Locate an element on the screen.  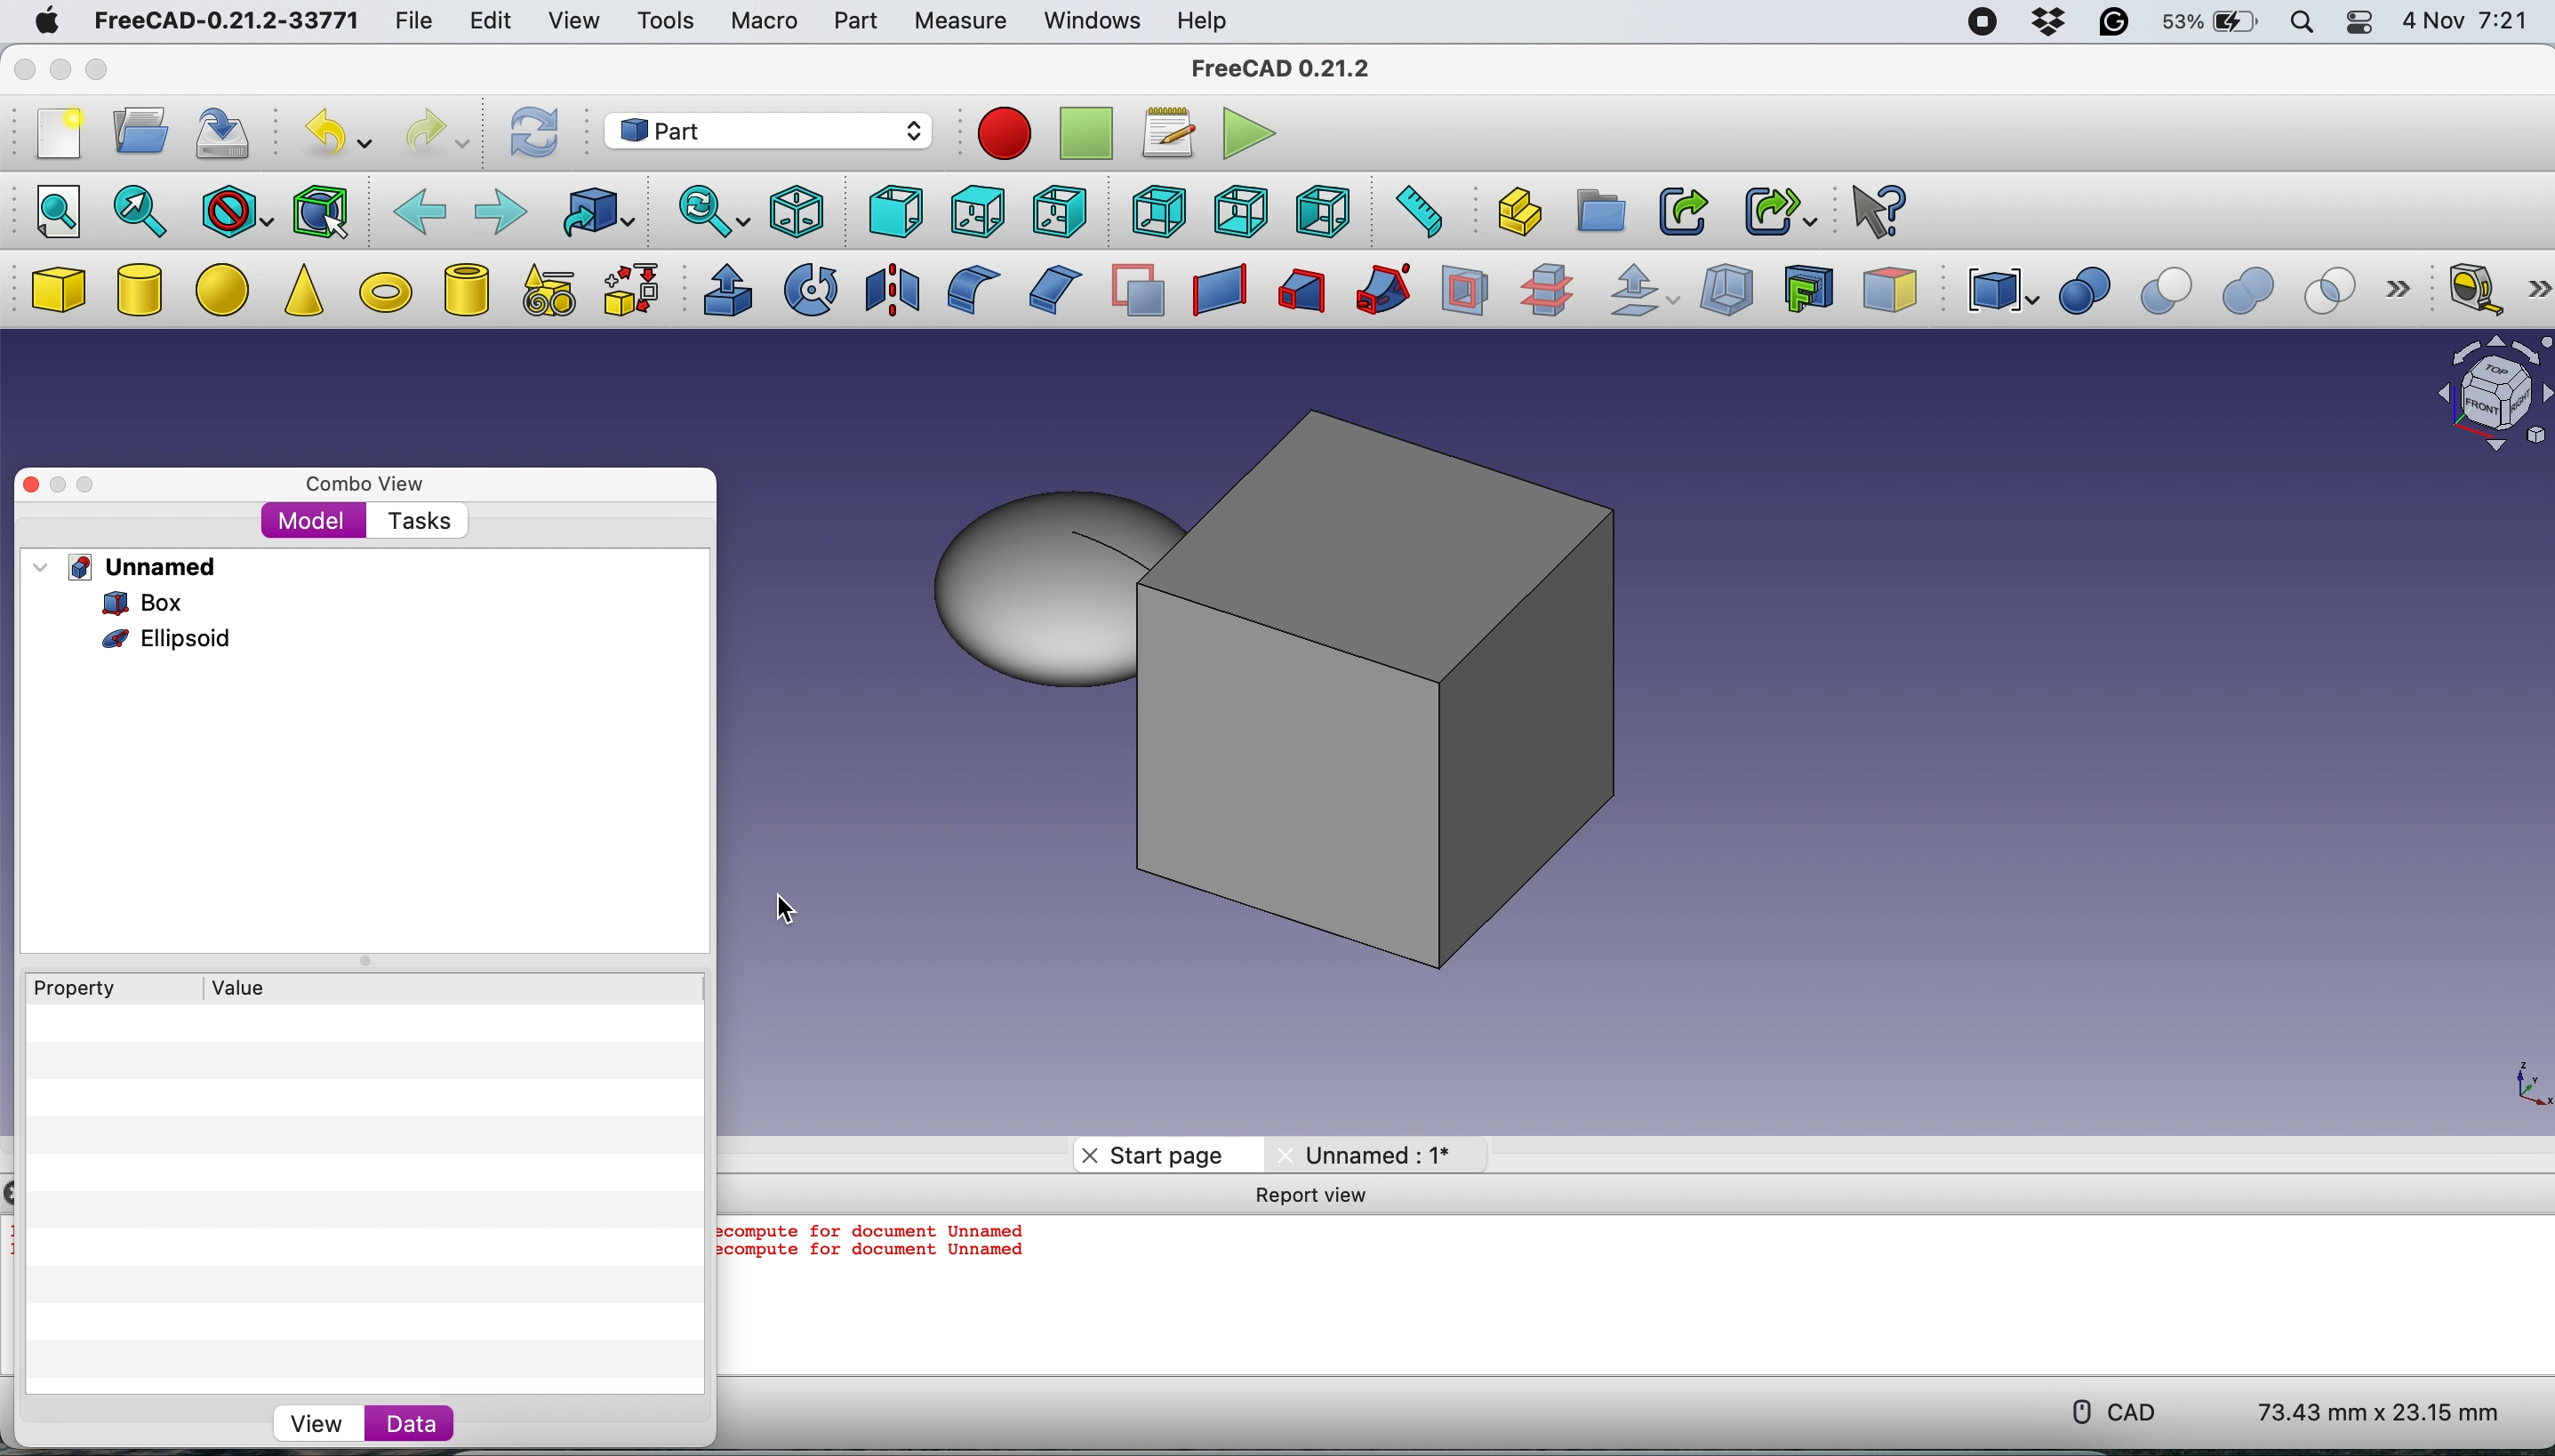
redo is located at coordinates (436, 133).